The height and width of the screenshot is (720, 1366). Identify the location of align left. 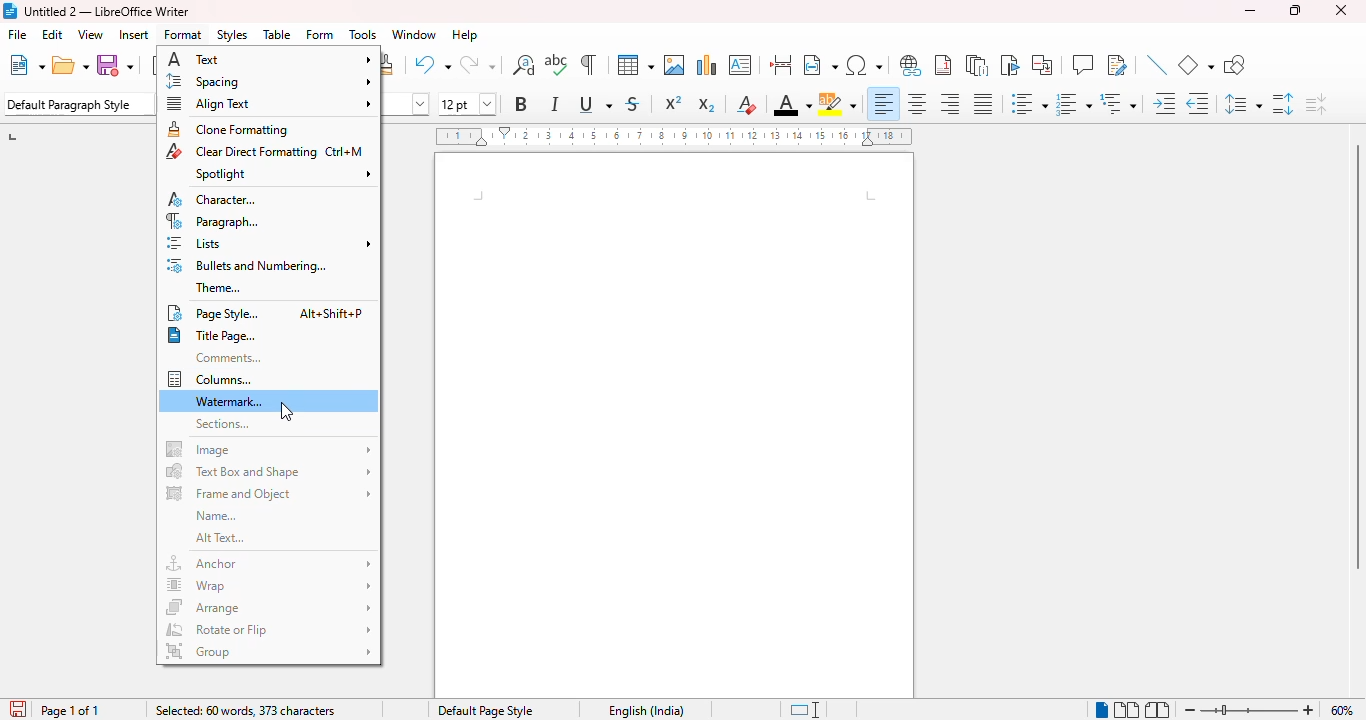
(884, 103).